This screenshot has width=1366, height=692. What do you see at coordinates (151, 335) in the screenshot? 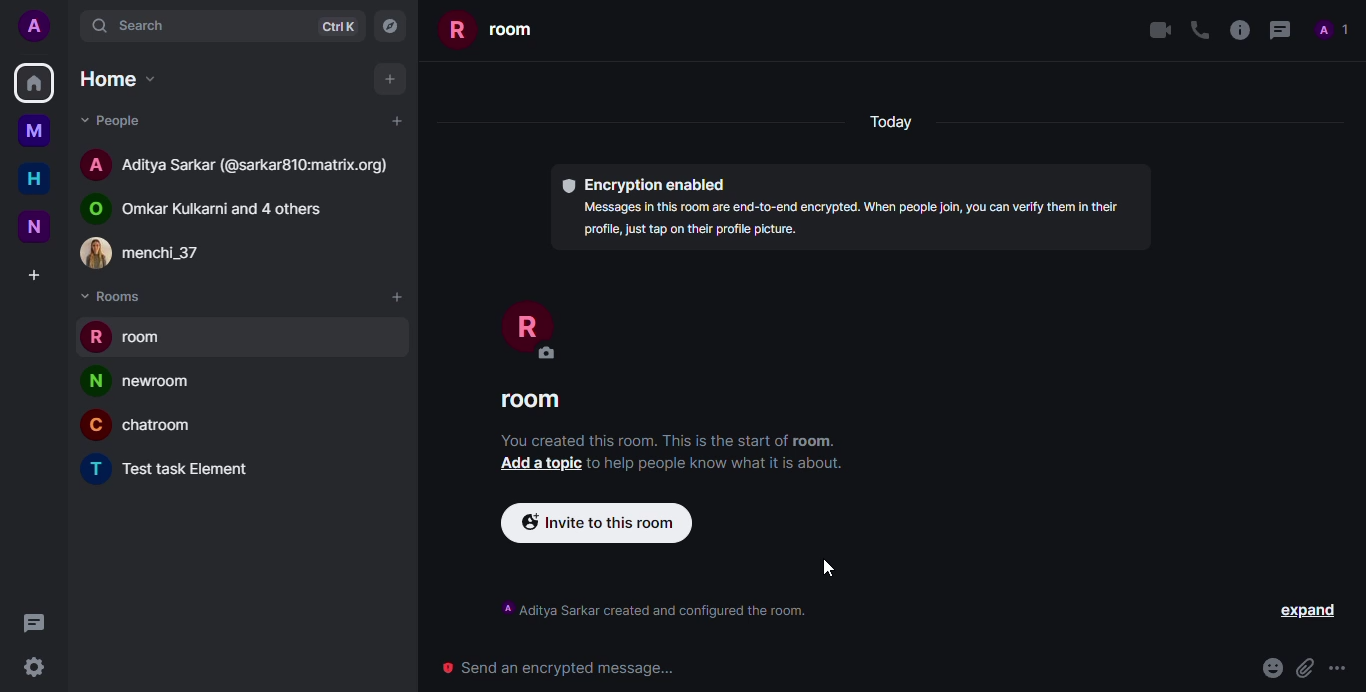
I see `room` at bounding box center [151, 335].